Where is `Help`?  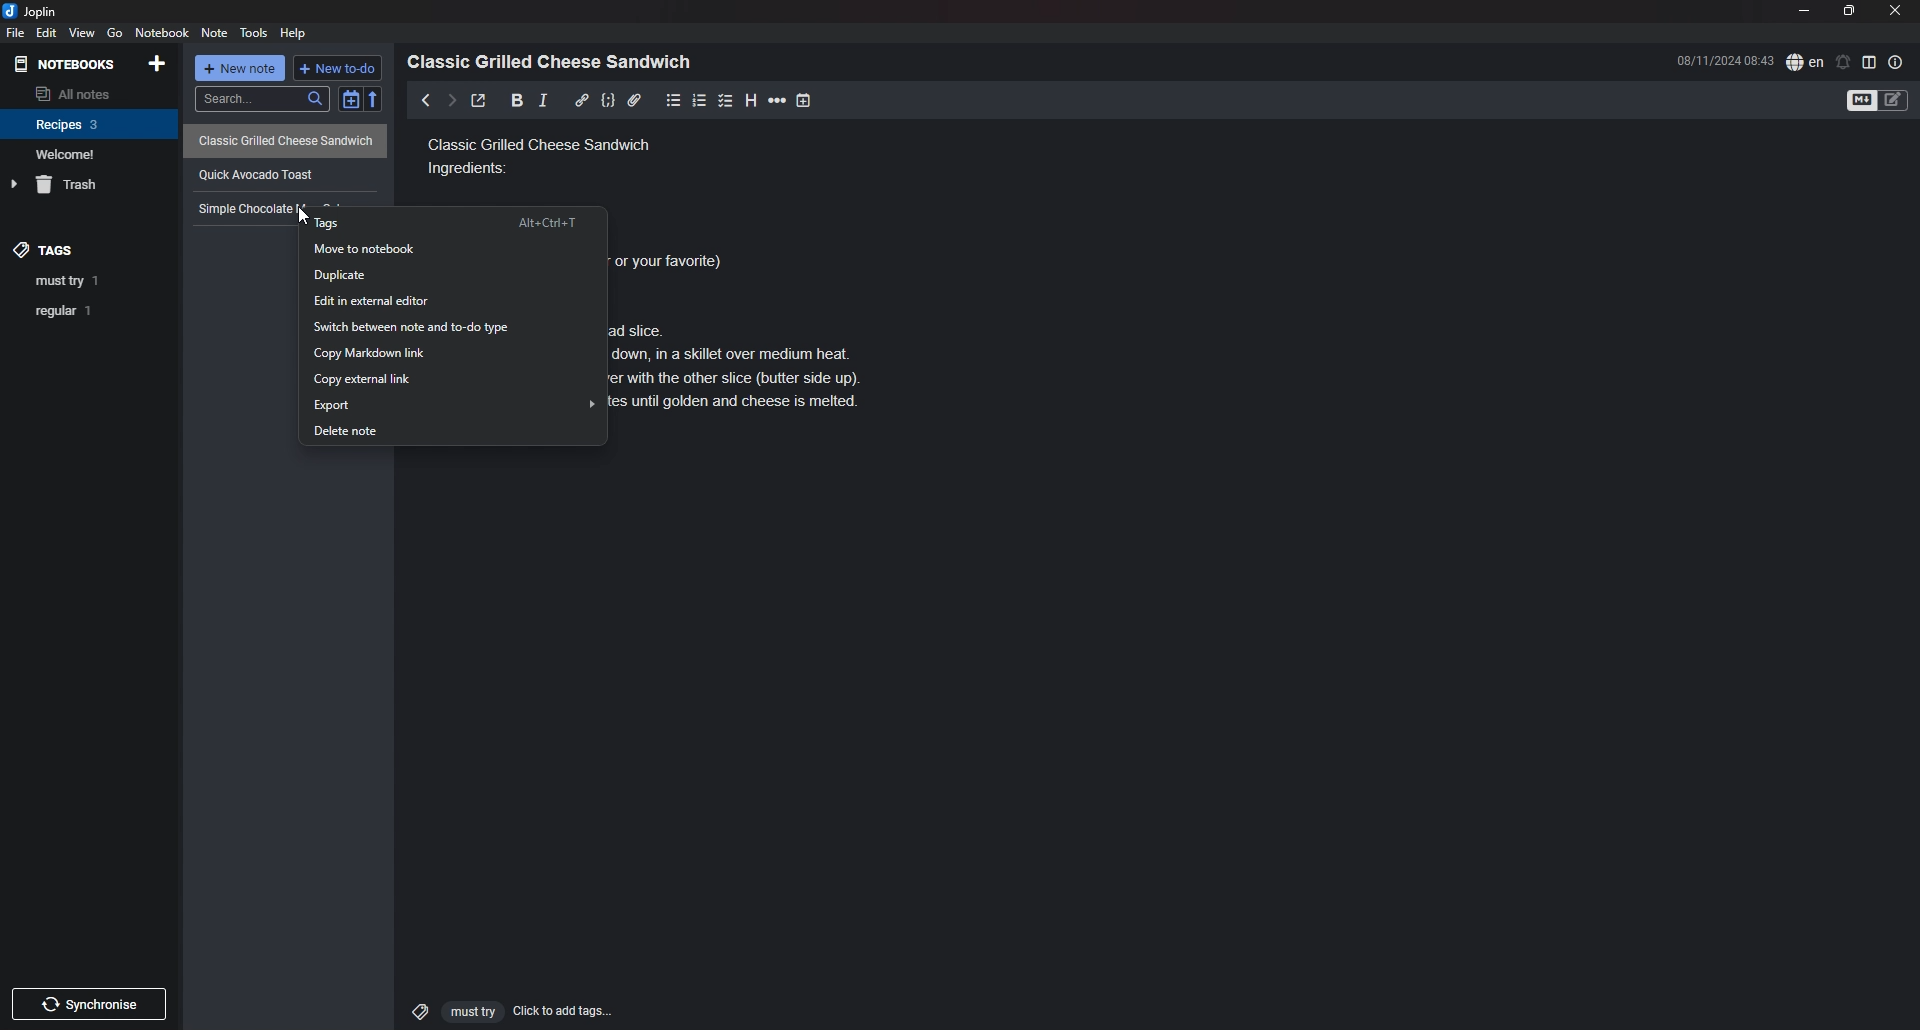 Help is located at coordinates (295, 32).